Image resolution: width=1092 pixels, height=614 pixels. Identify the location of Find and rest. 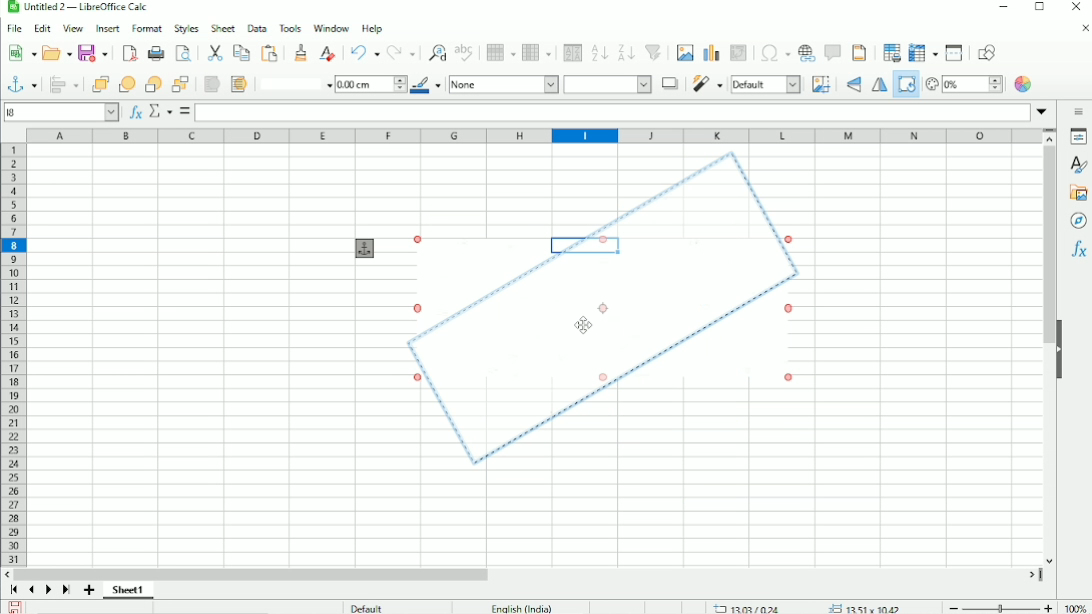
(435, 51).